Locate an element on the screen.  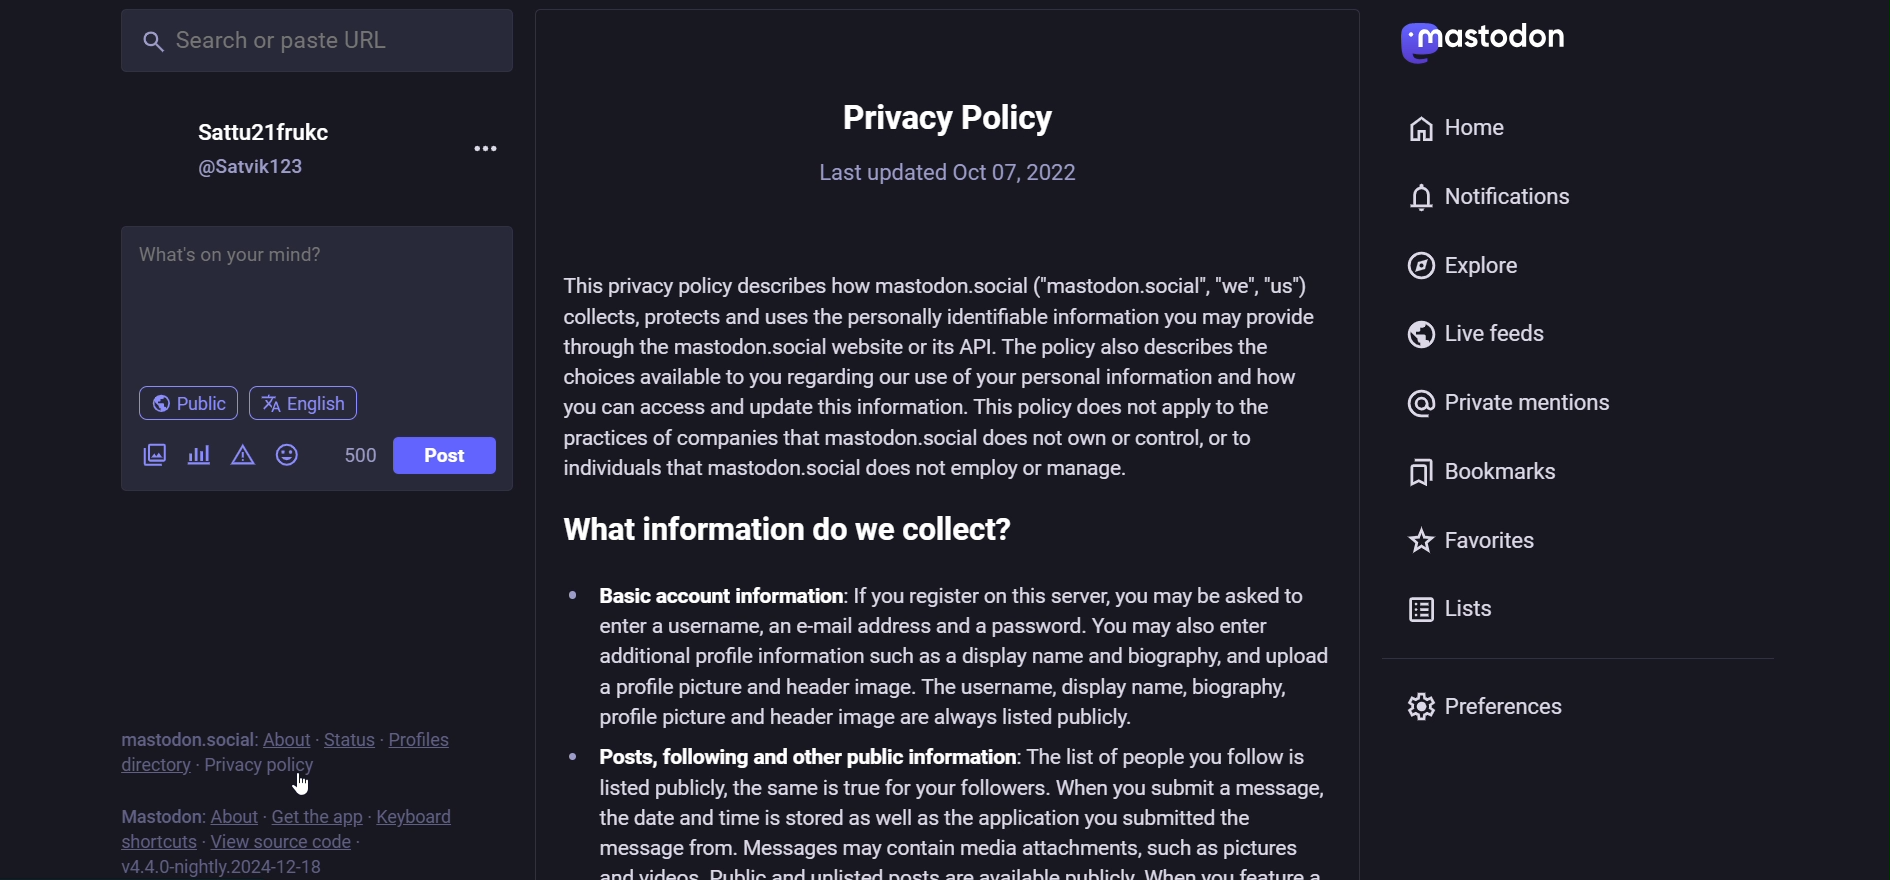
source code is located at coordinates (286, 843).